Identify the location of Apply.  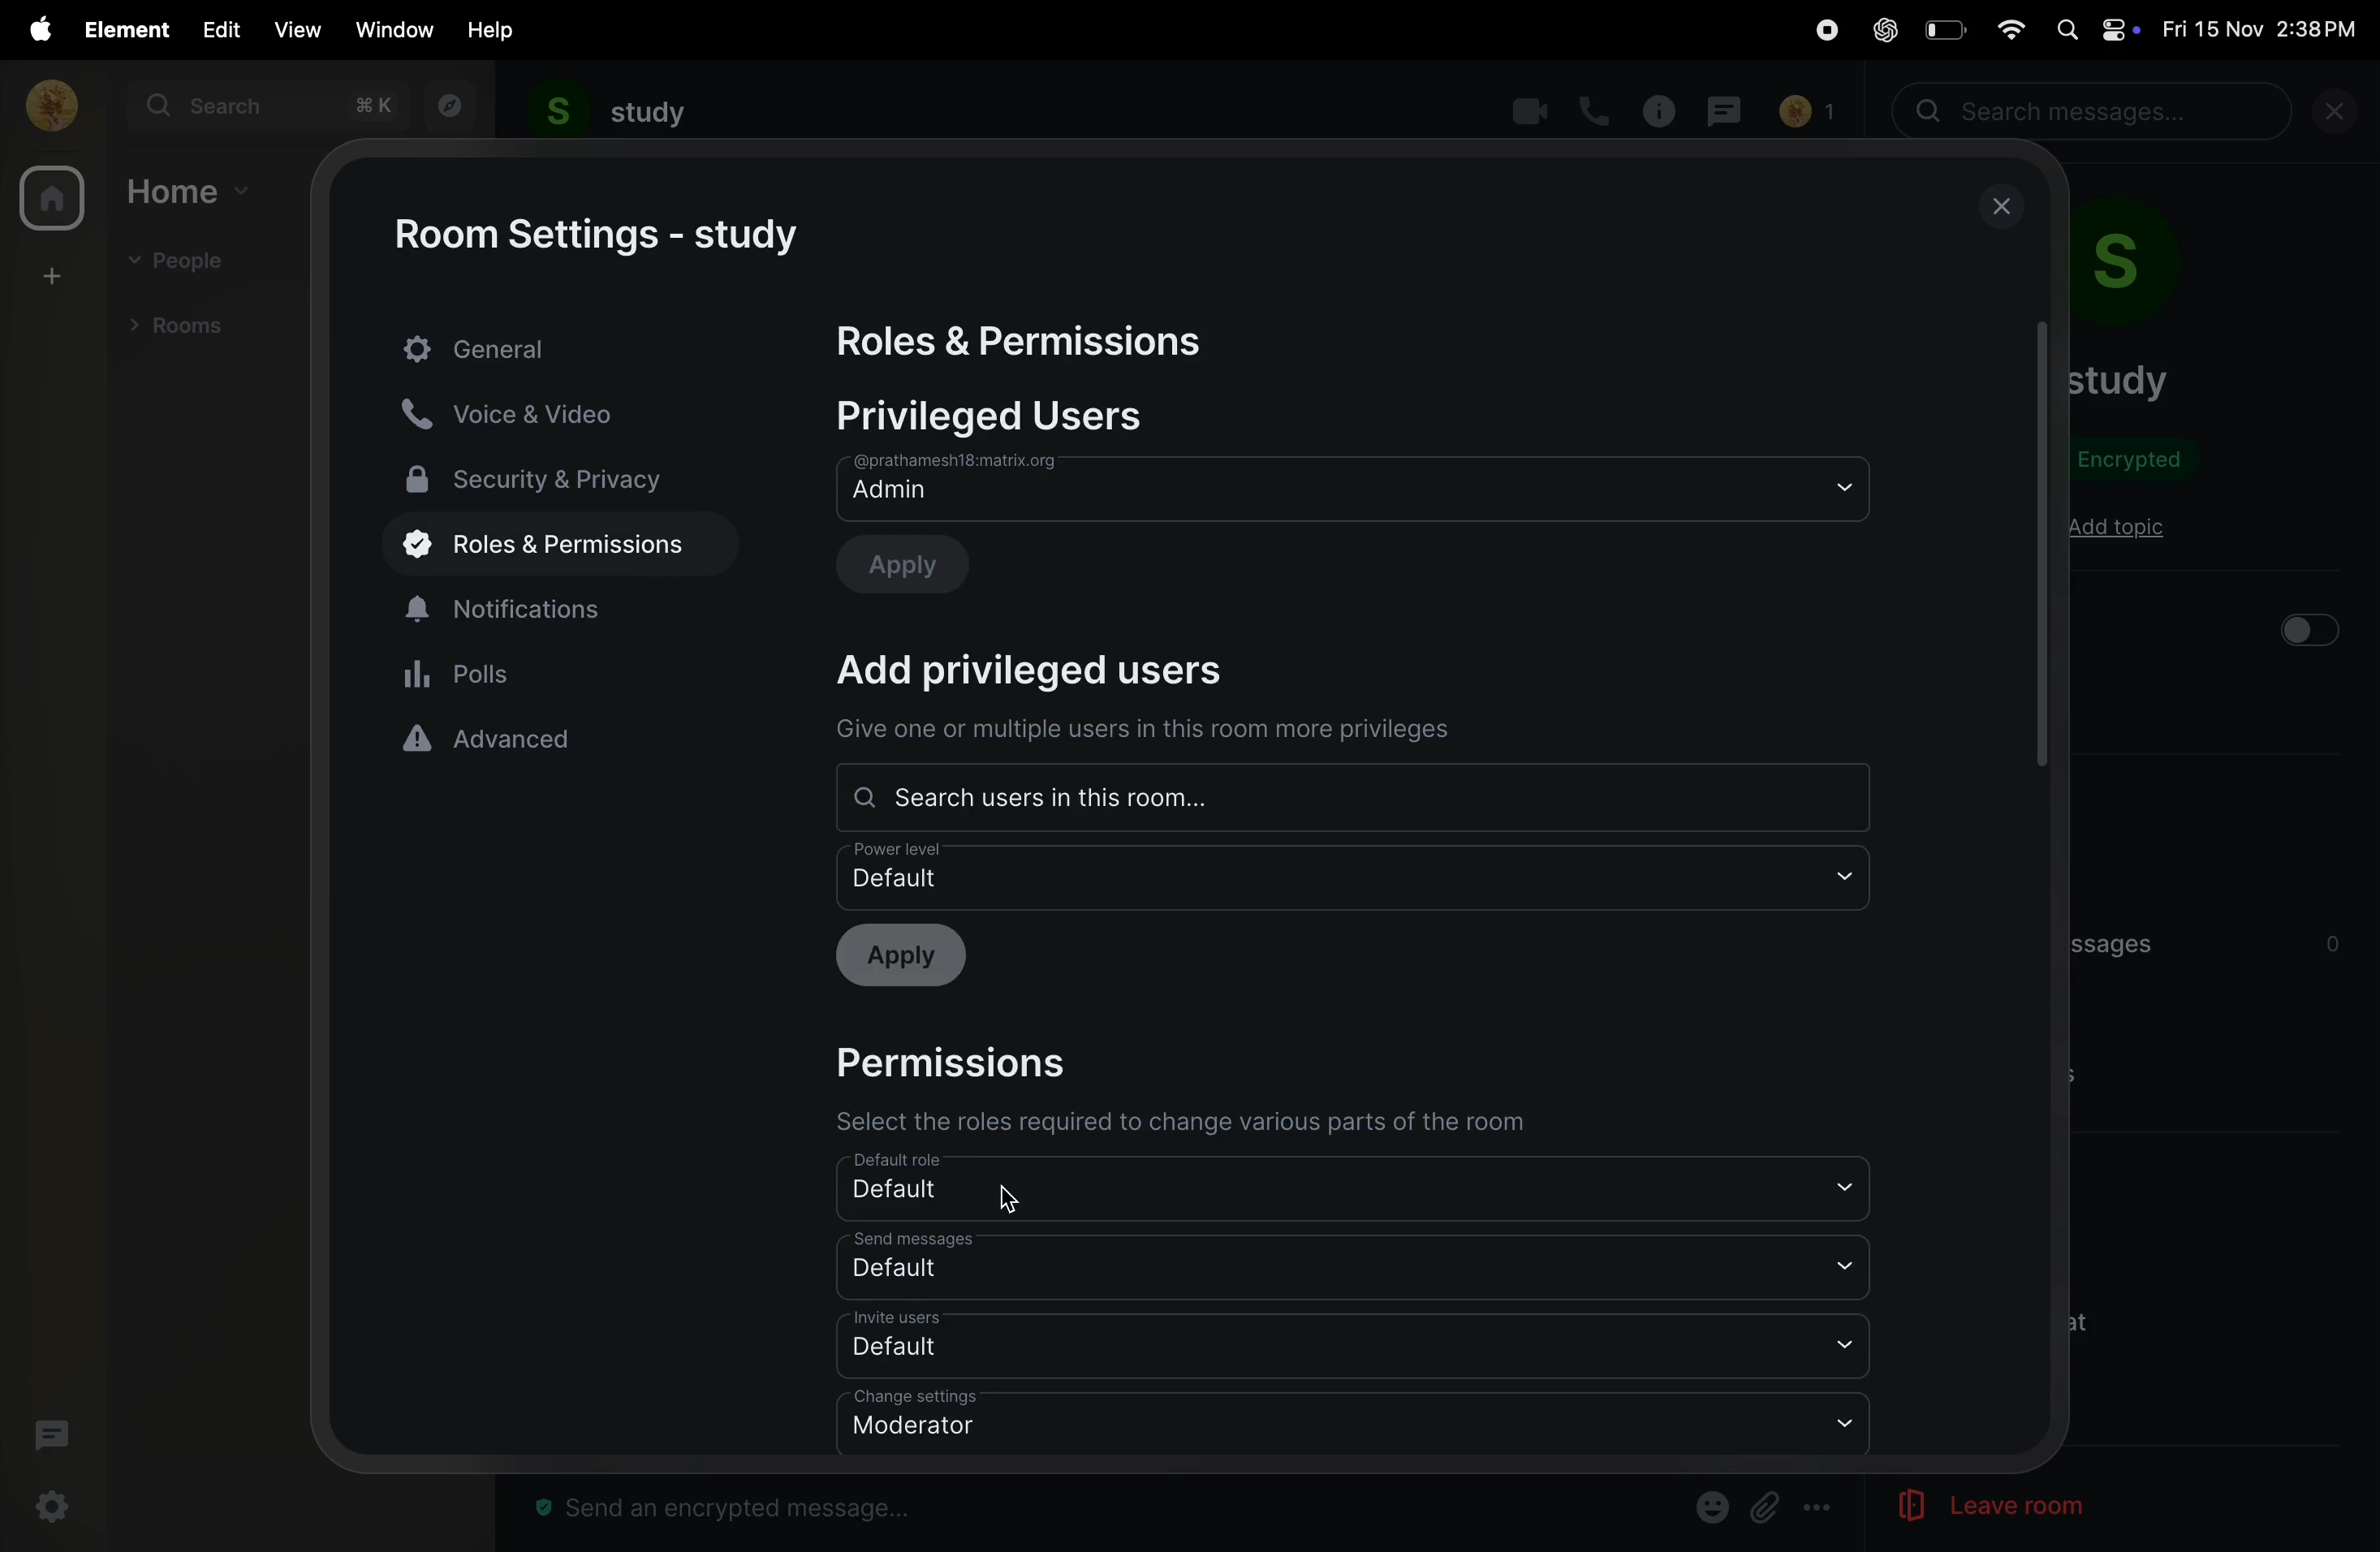
(912, 958).